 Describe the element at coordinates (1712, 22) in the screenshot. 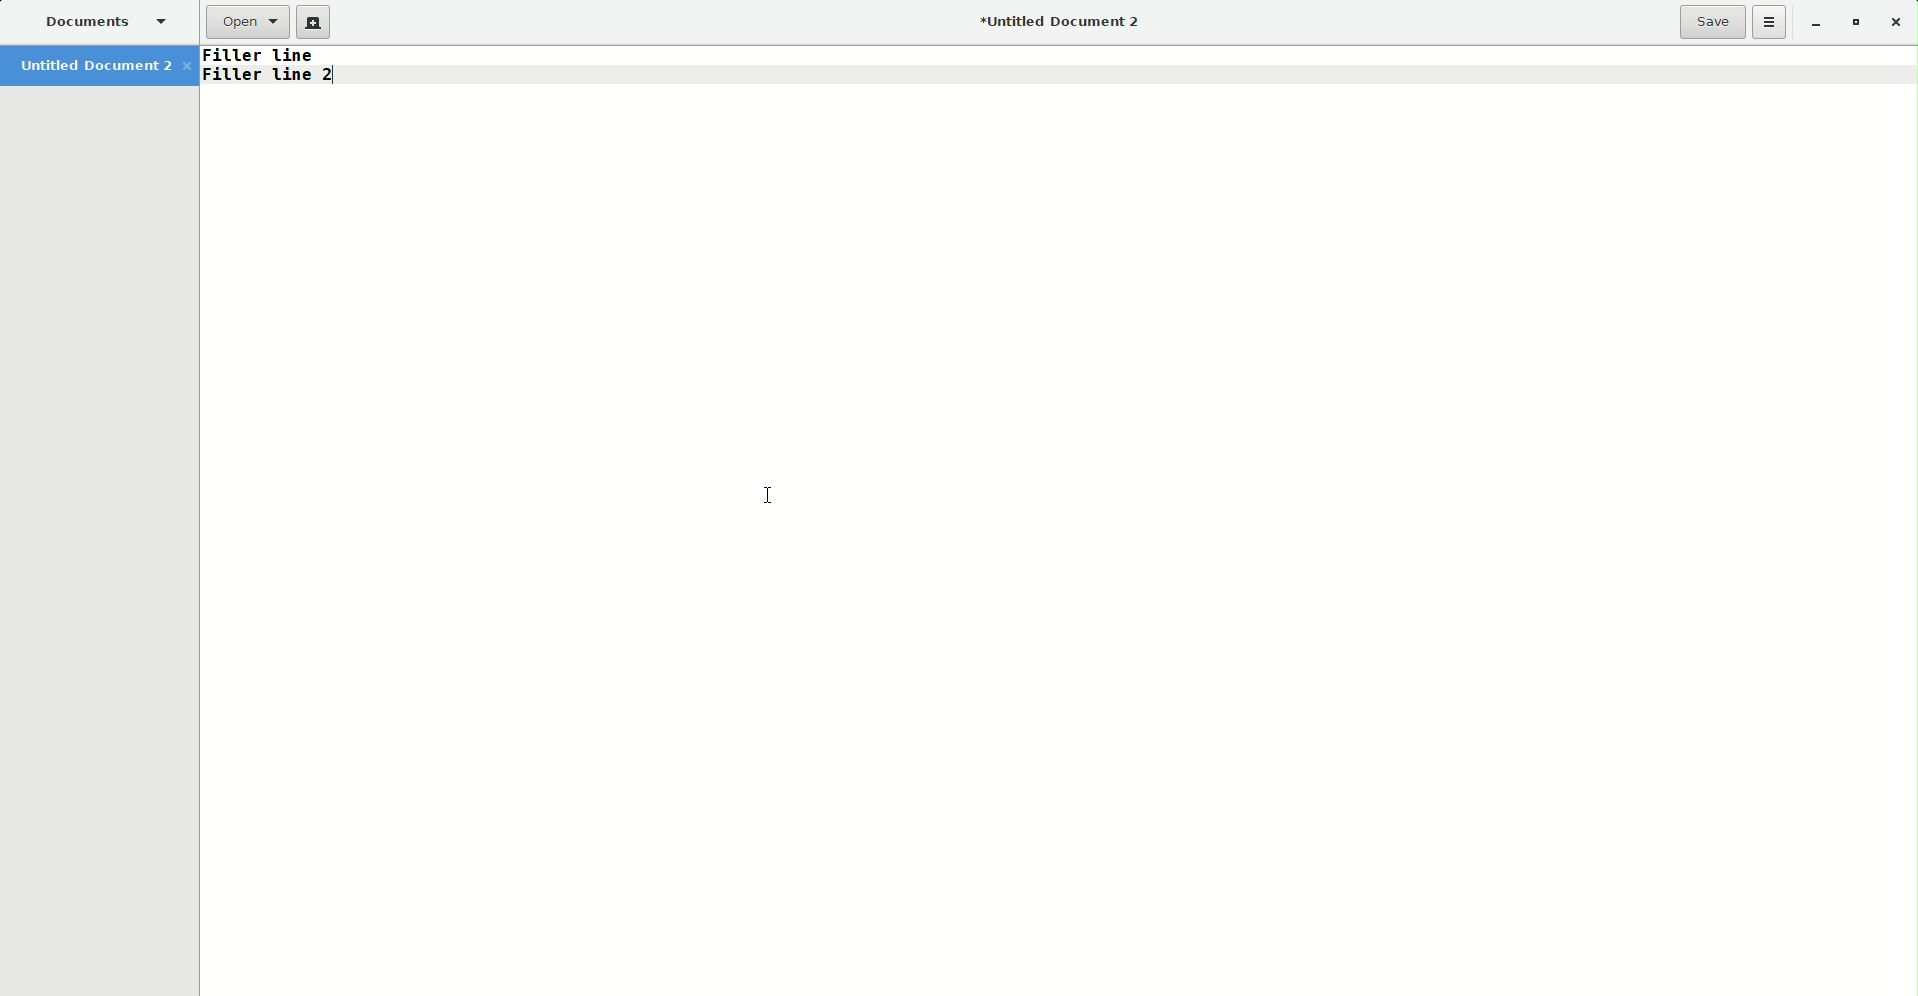

I see `Save` at that location.